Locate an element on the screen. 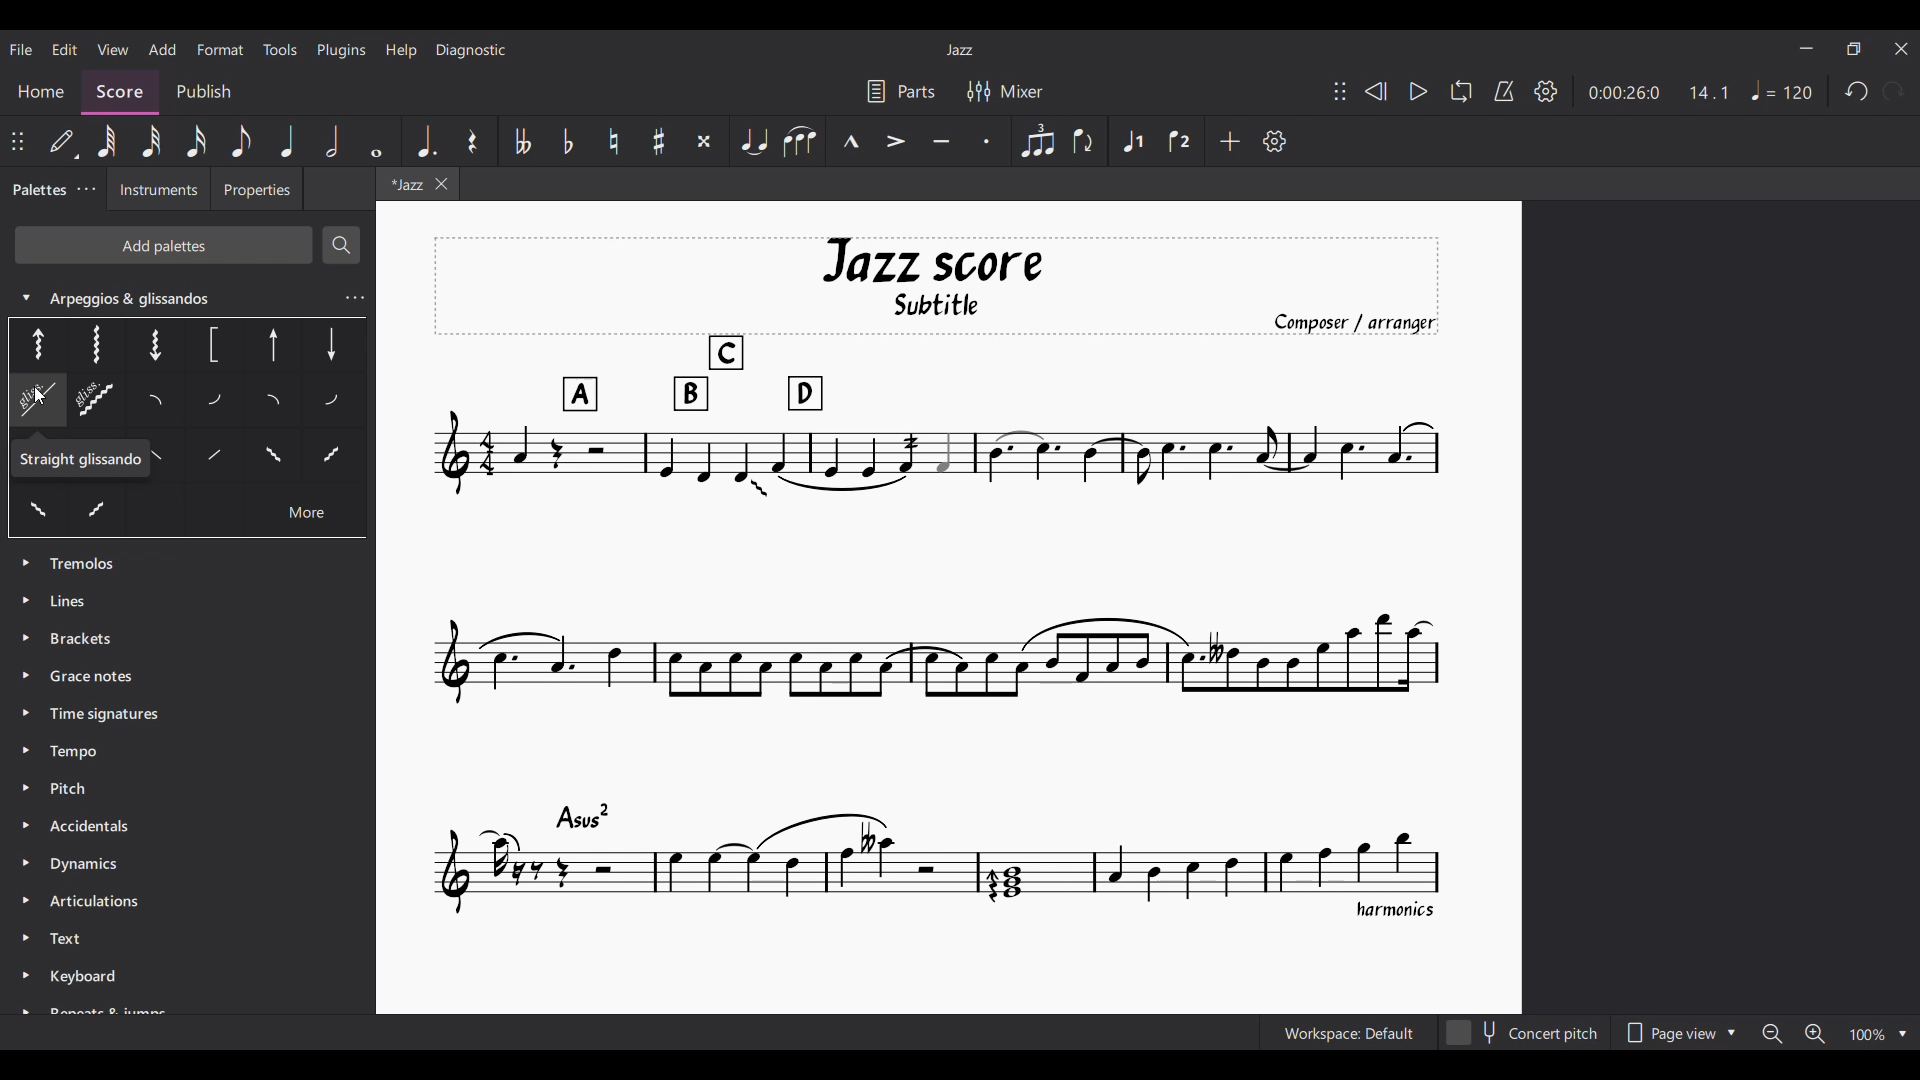  Diagnostic menu is located at coordinates (471, 50).